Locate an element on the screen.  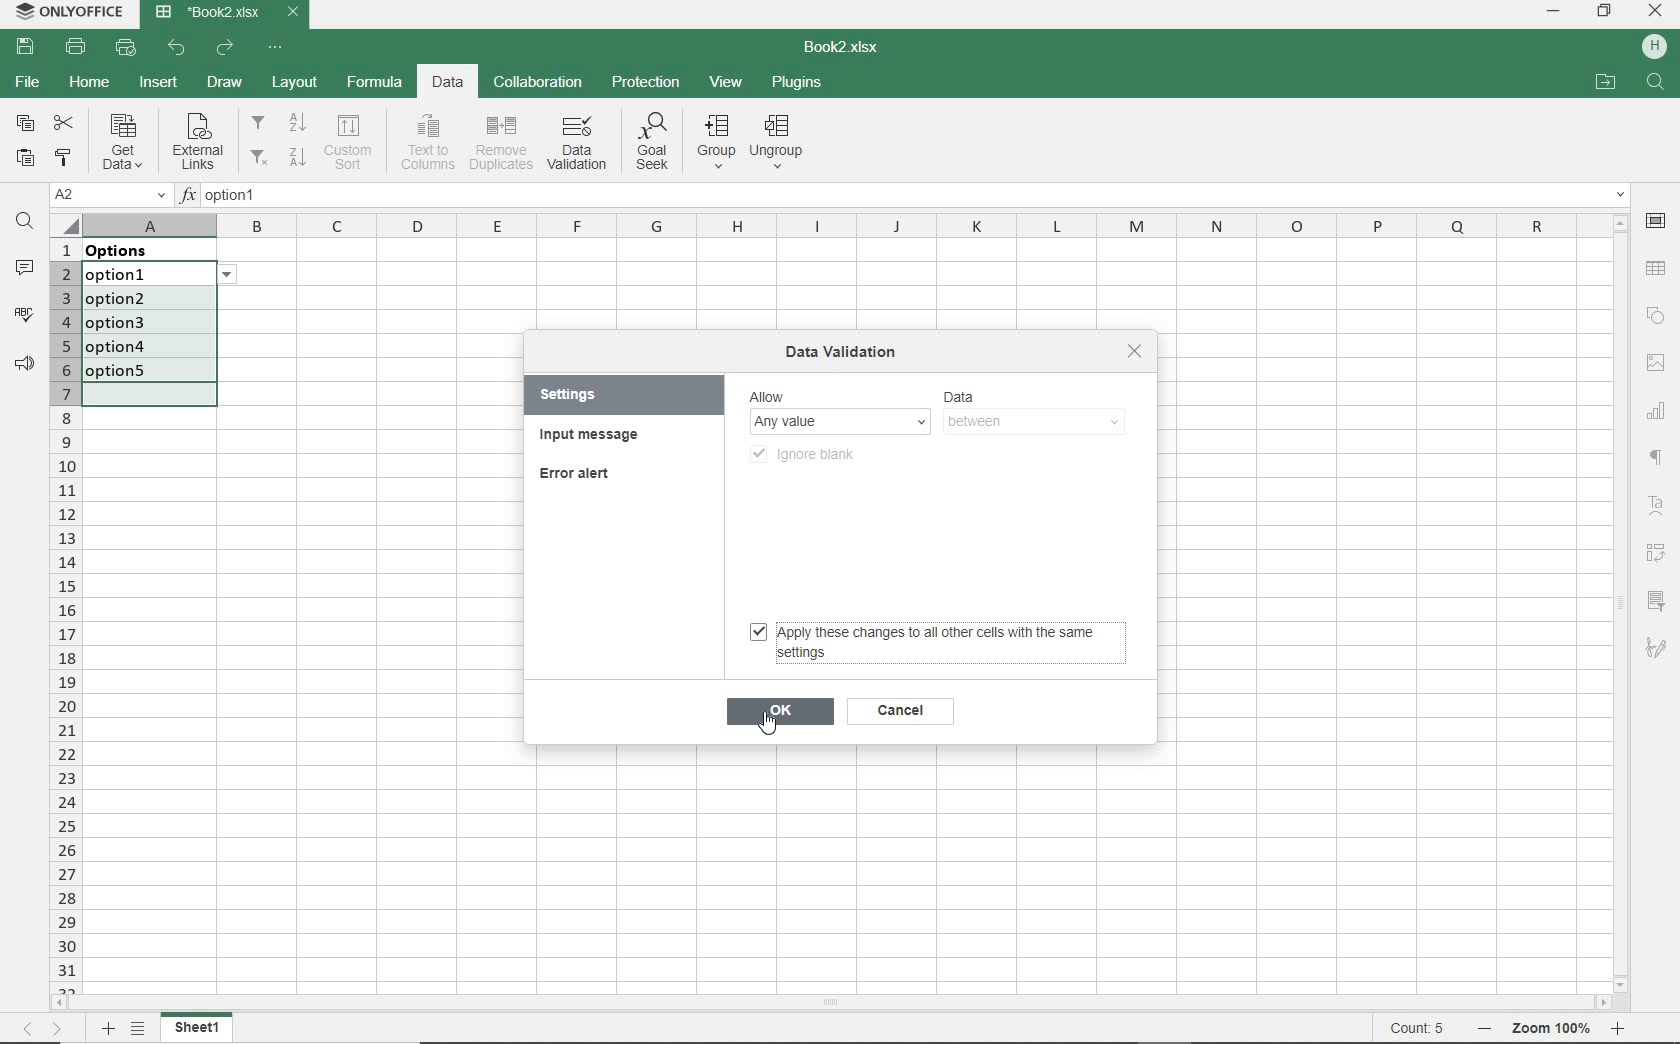
INSERT is located at coordinates (158, 84).